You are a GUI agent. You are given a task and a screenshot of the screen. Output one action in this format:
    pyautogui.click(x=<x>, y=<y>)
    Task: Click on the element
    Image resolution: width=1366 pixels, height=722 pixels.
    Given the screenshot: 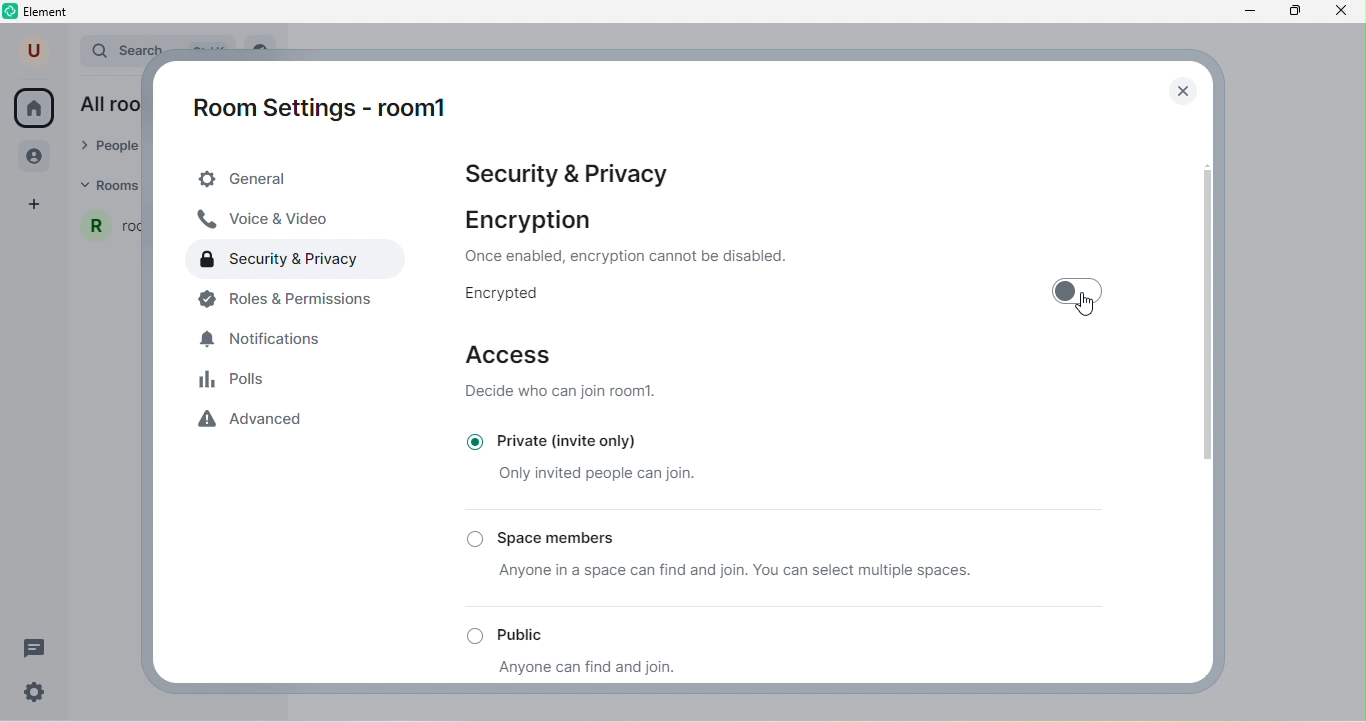 What is the action you would take?
    pyautogui.click(x=39, y=13)
    